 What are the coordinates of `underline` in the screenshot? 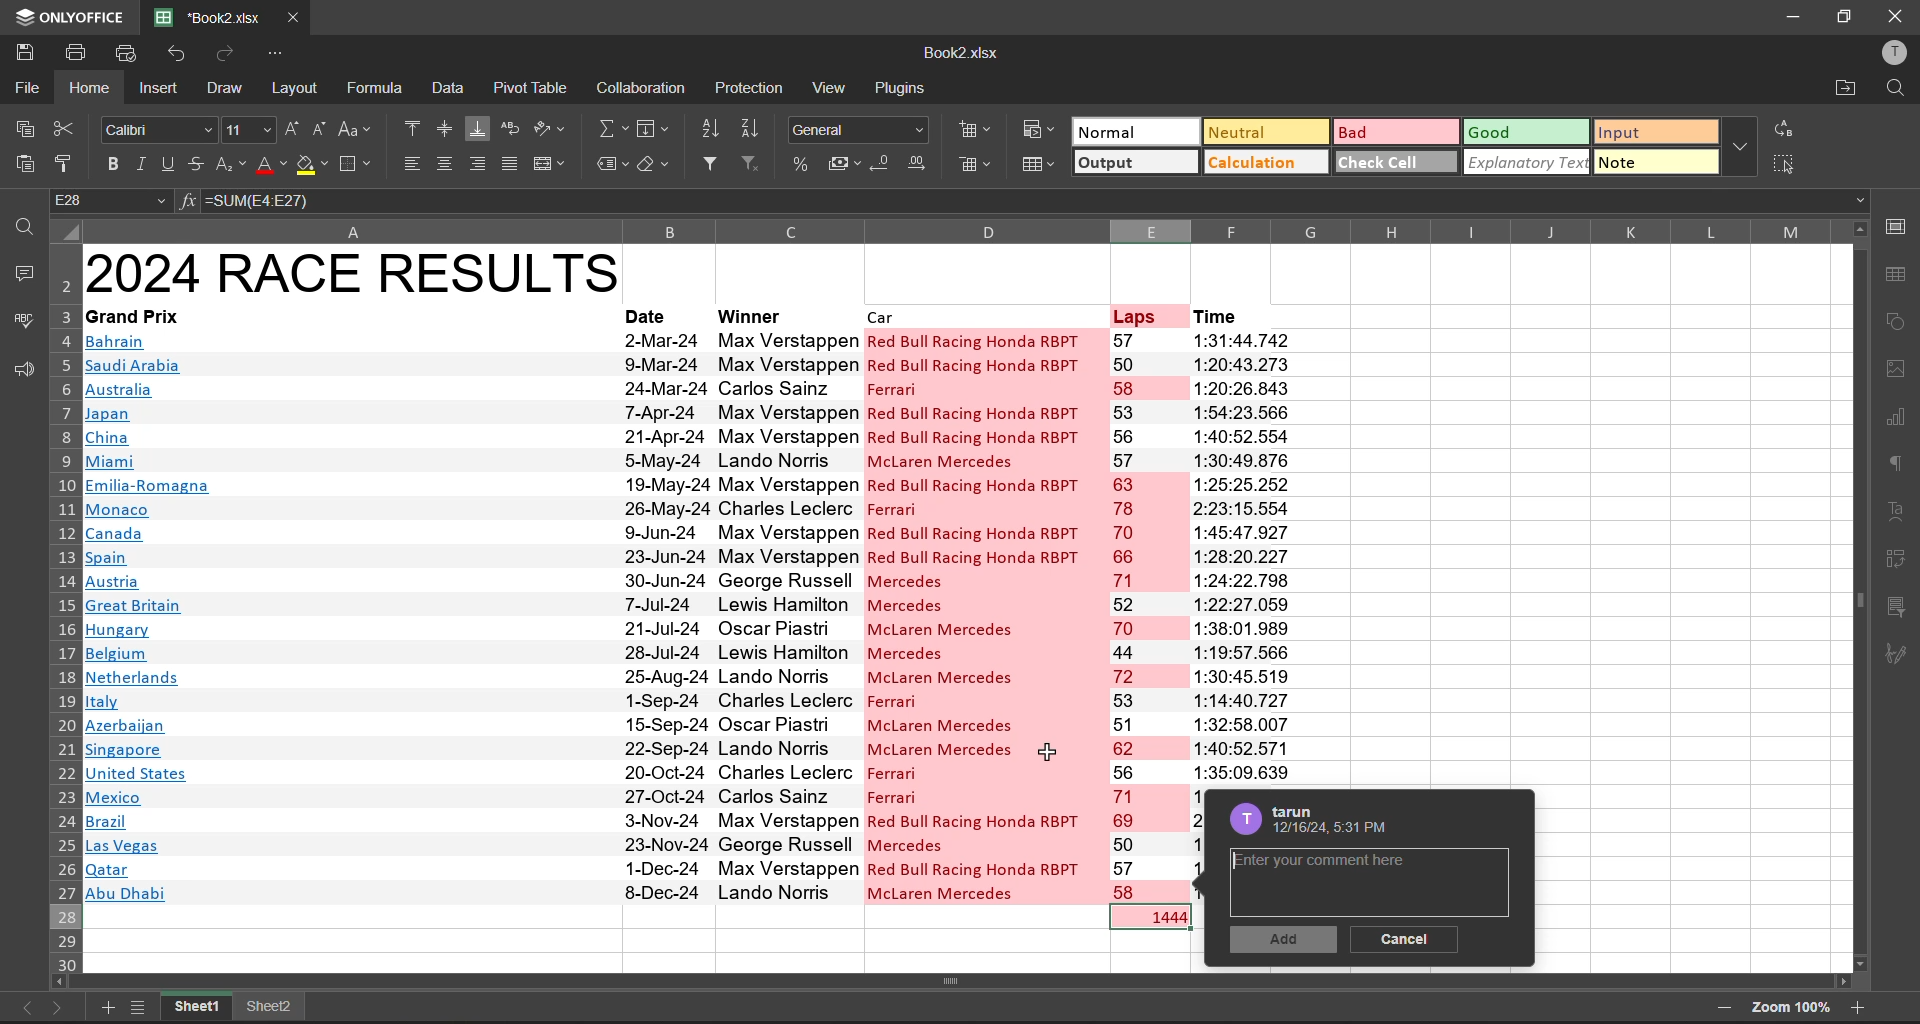 It's located at (169, 162).